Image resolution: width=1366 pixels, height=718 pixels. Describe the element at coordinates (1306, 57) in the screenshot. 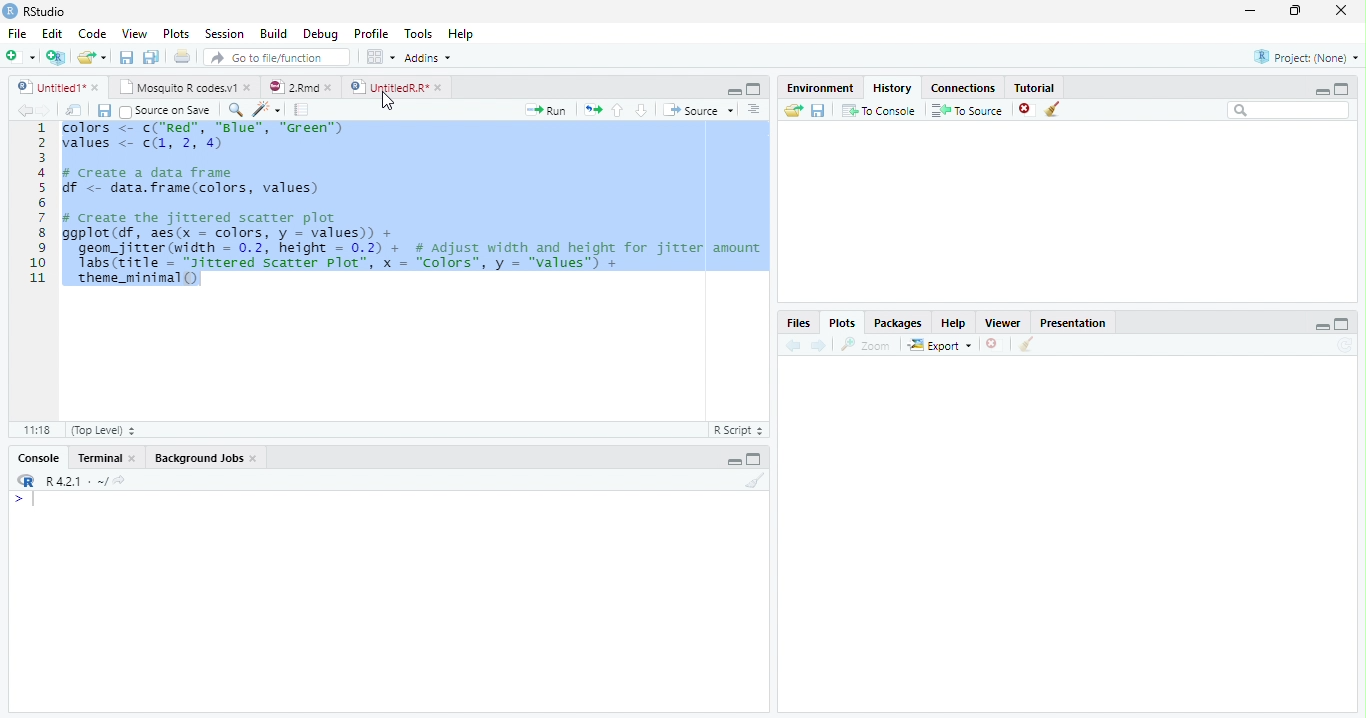

I see `Project: (None)` at that location.